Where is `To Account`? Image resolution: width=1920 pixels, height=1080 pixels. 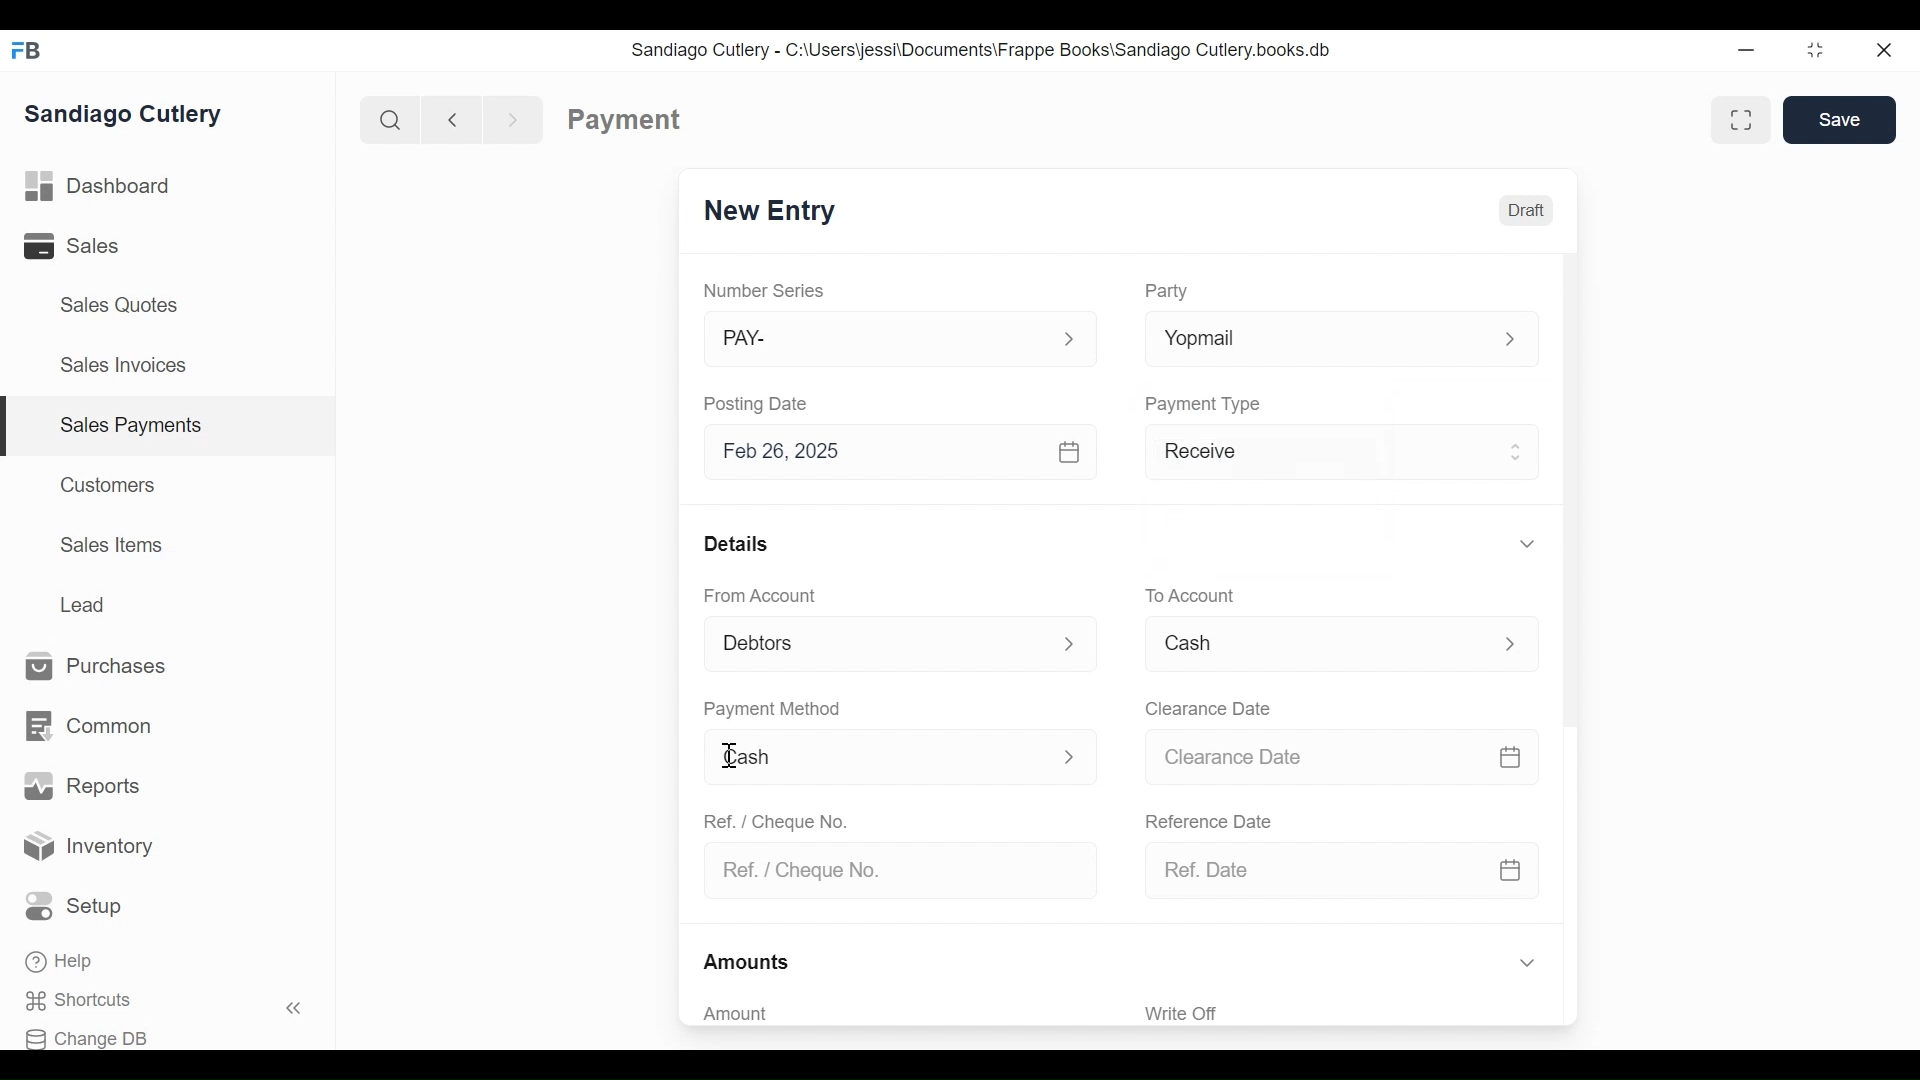
To Account is located at coordinates (1189, 596).